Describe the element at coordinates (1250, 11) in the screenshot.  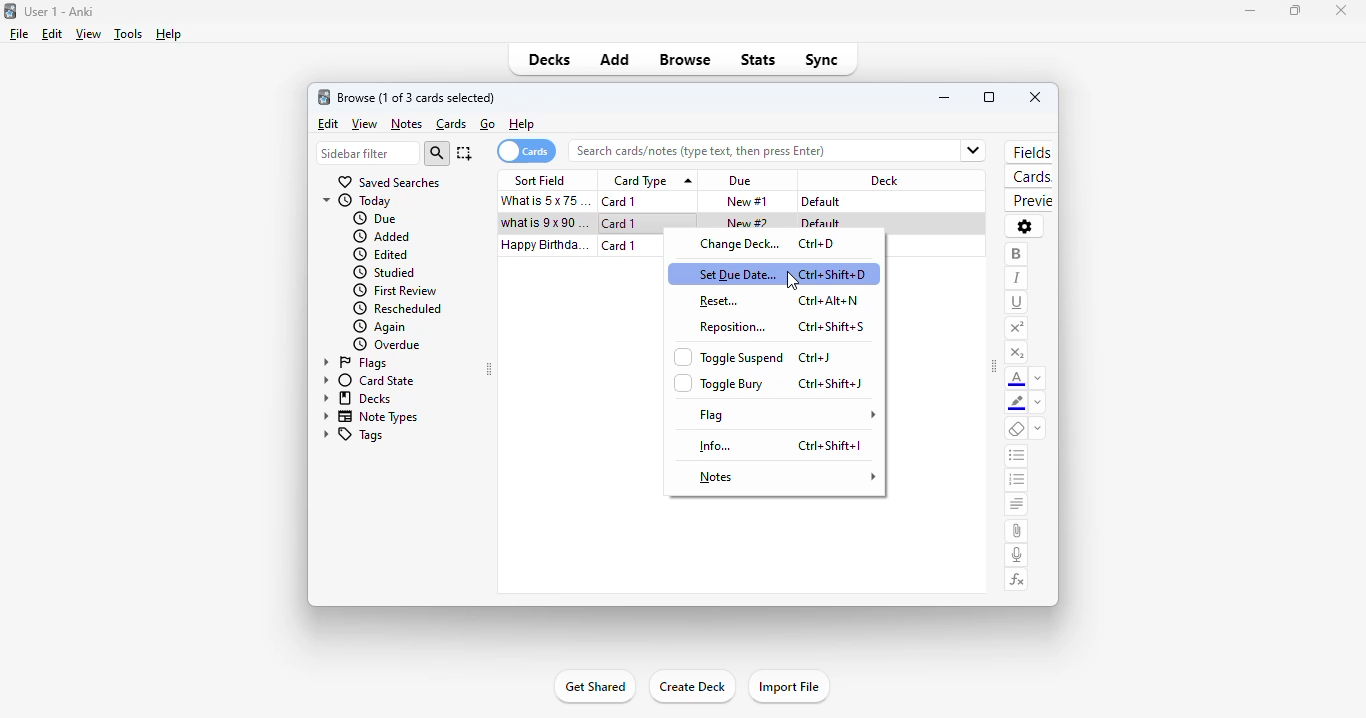
I see `minimize` at that location.